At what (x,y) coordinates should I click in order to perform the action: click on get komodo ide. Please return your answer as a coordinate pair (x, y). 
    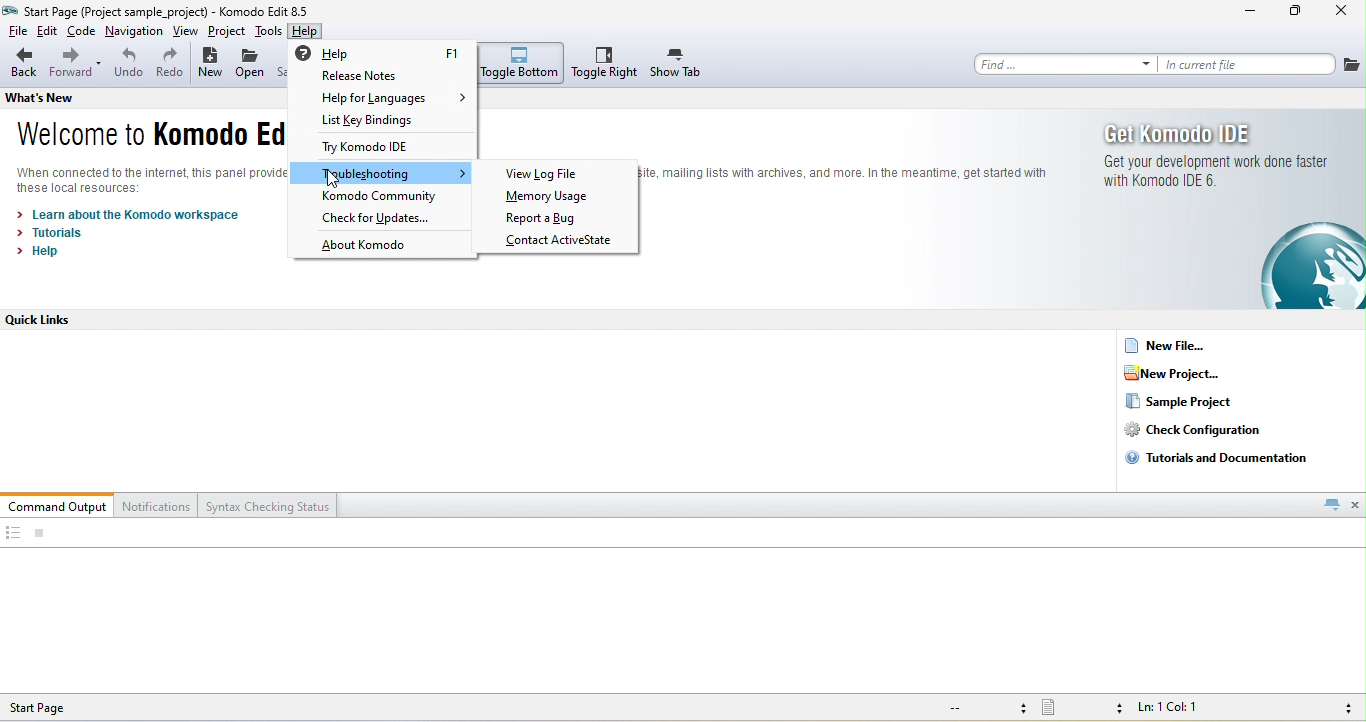
    Looking at the image, I should click on (1184, 133).